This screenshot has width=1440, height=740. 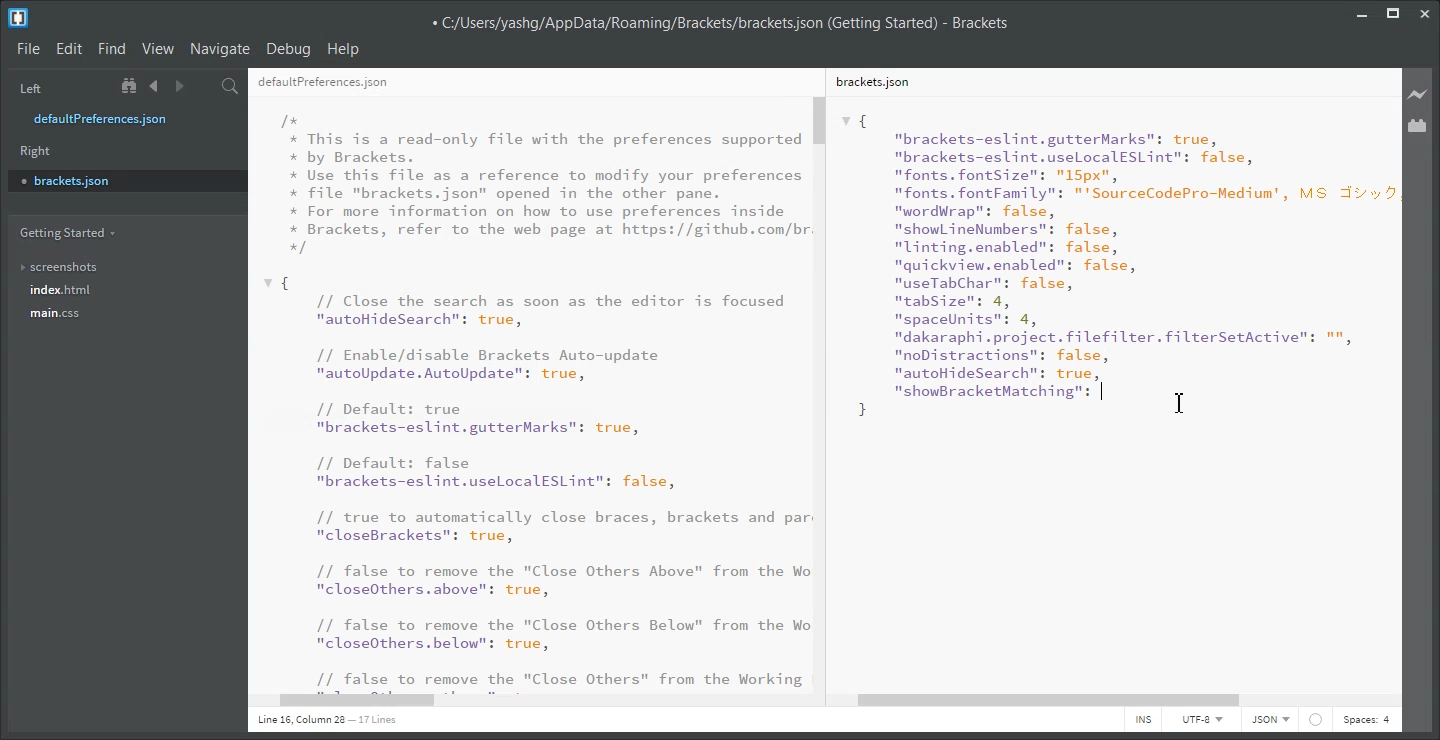 What do you see at coordinates (1316, 720) in the screenshot?
I see `Icon` at bounding box center [1316, 720].